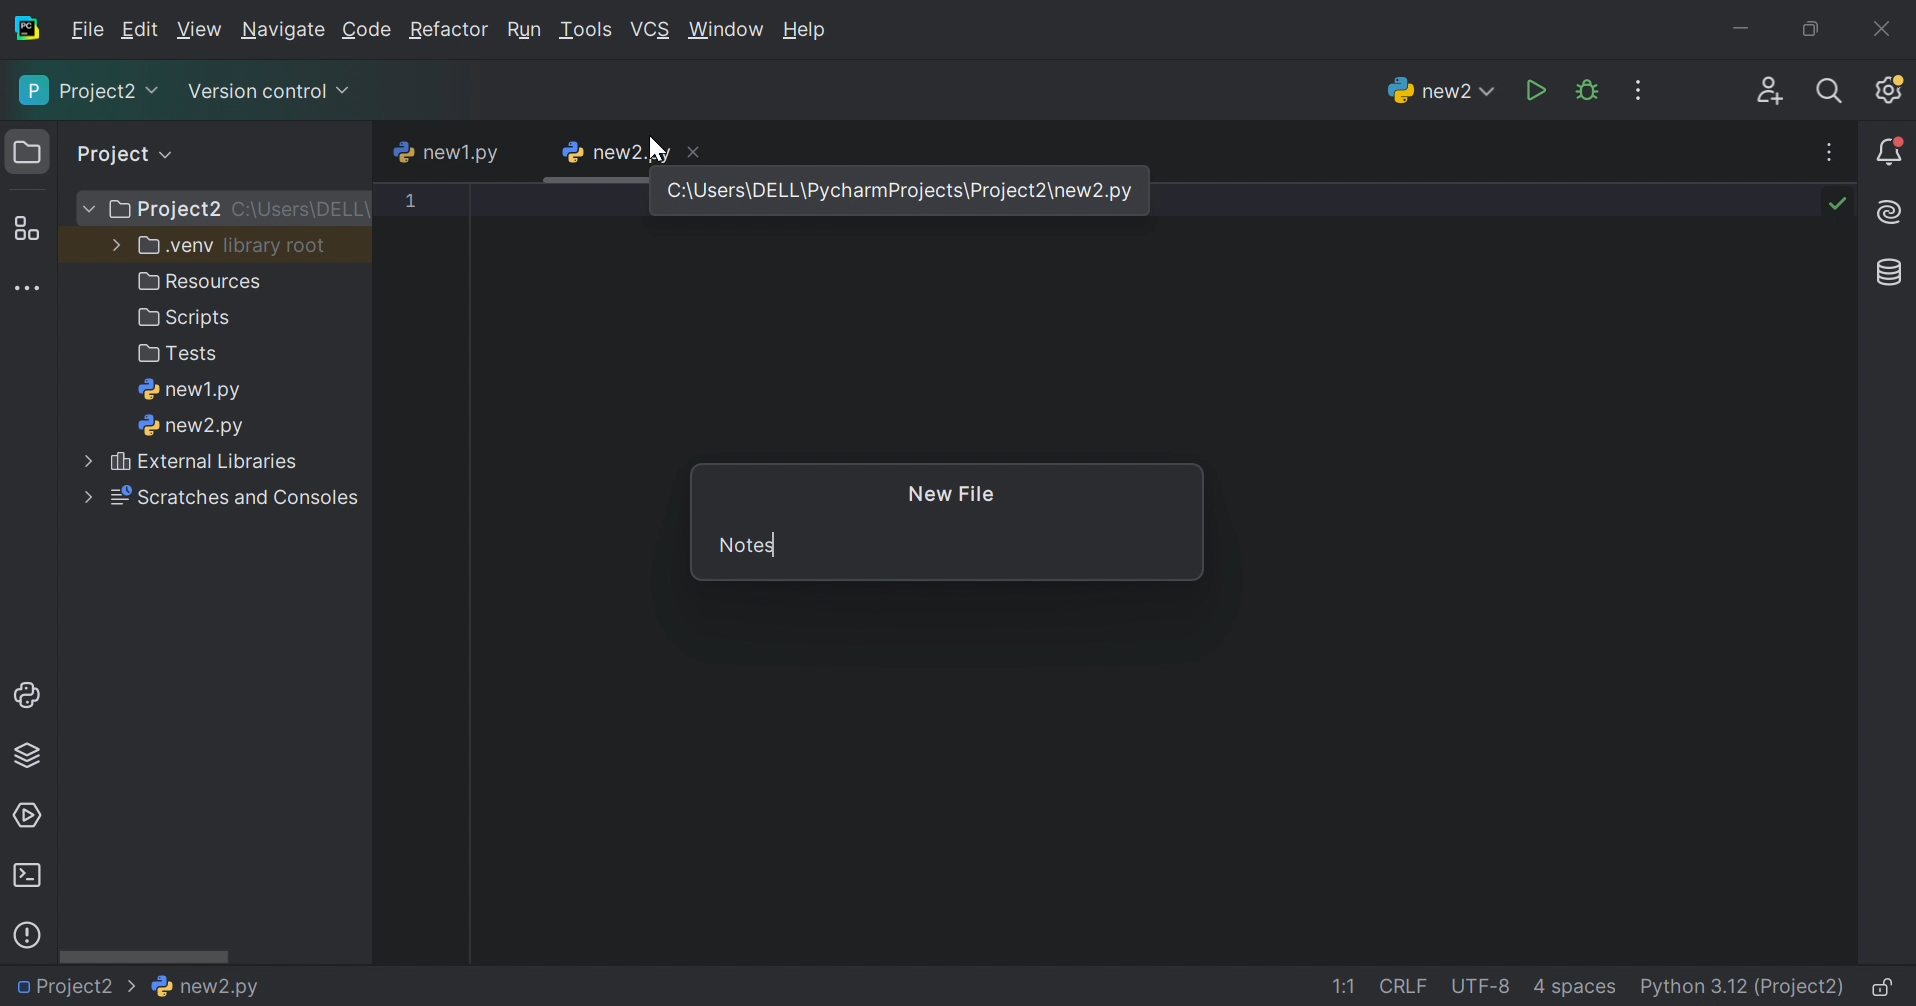  I want to click on Project2, so click(162, 211).